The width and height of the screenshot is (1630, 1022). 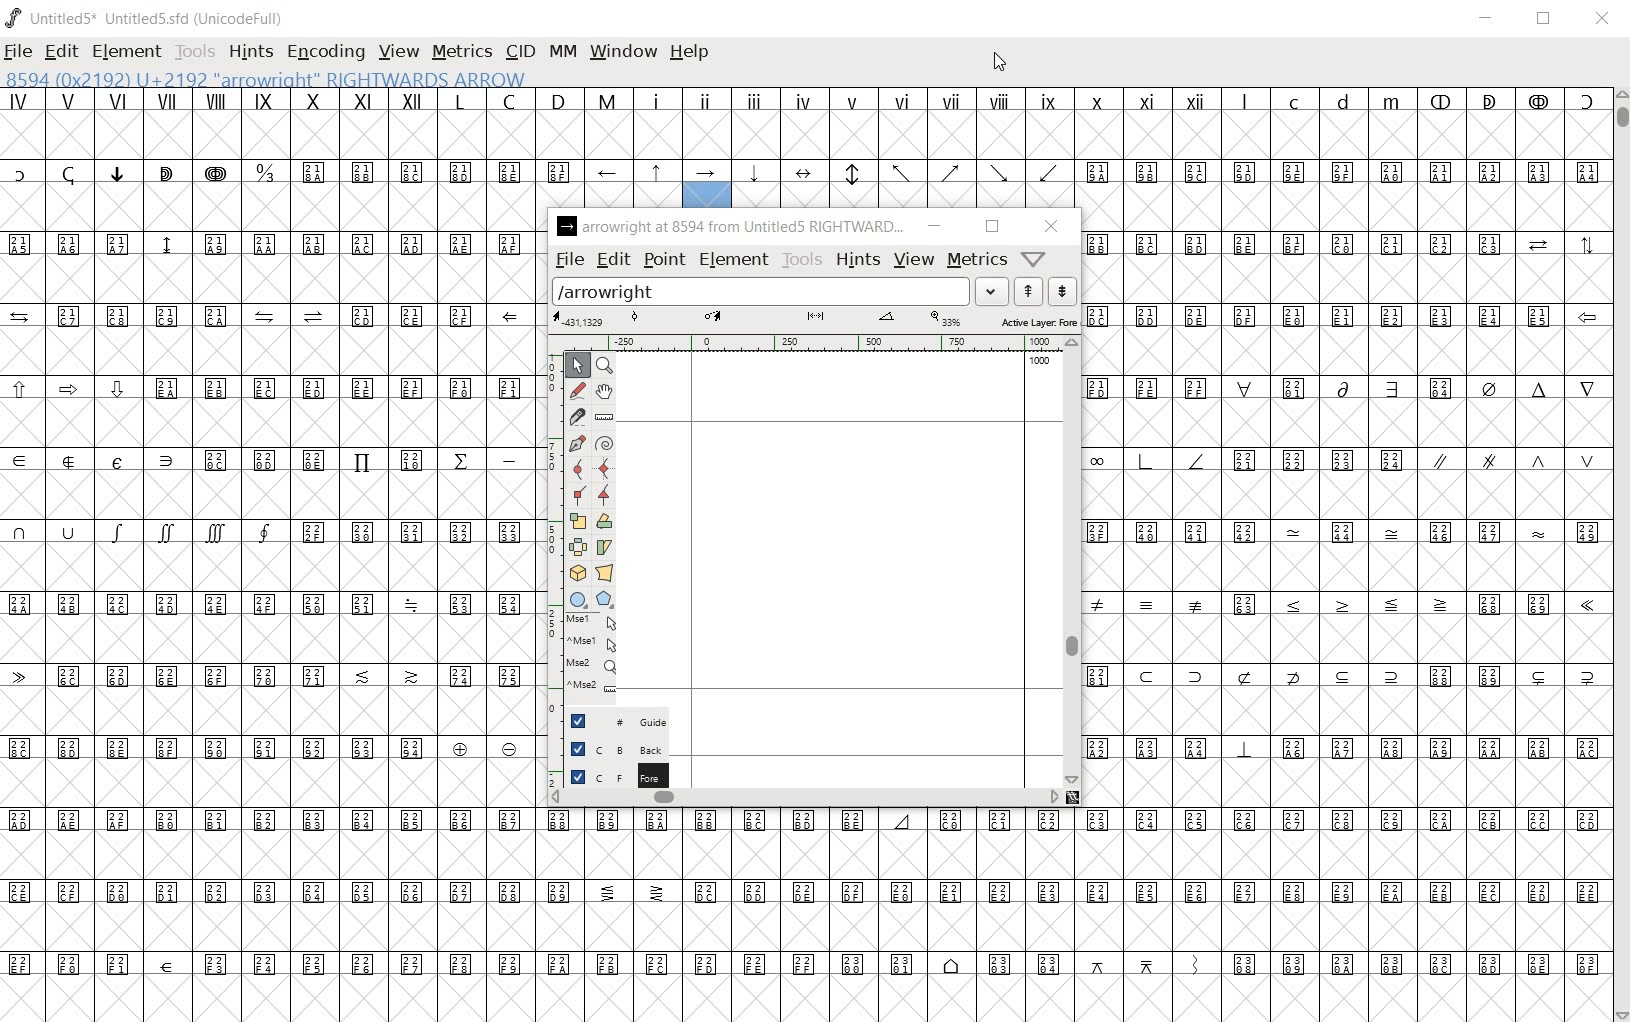 I want to click on gylph characters, so click(x=815, y=845).